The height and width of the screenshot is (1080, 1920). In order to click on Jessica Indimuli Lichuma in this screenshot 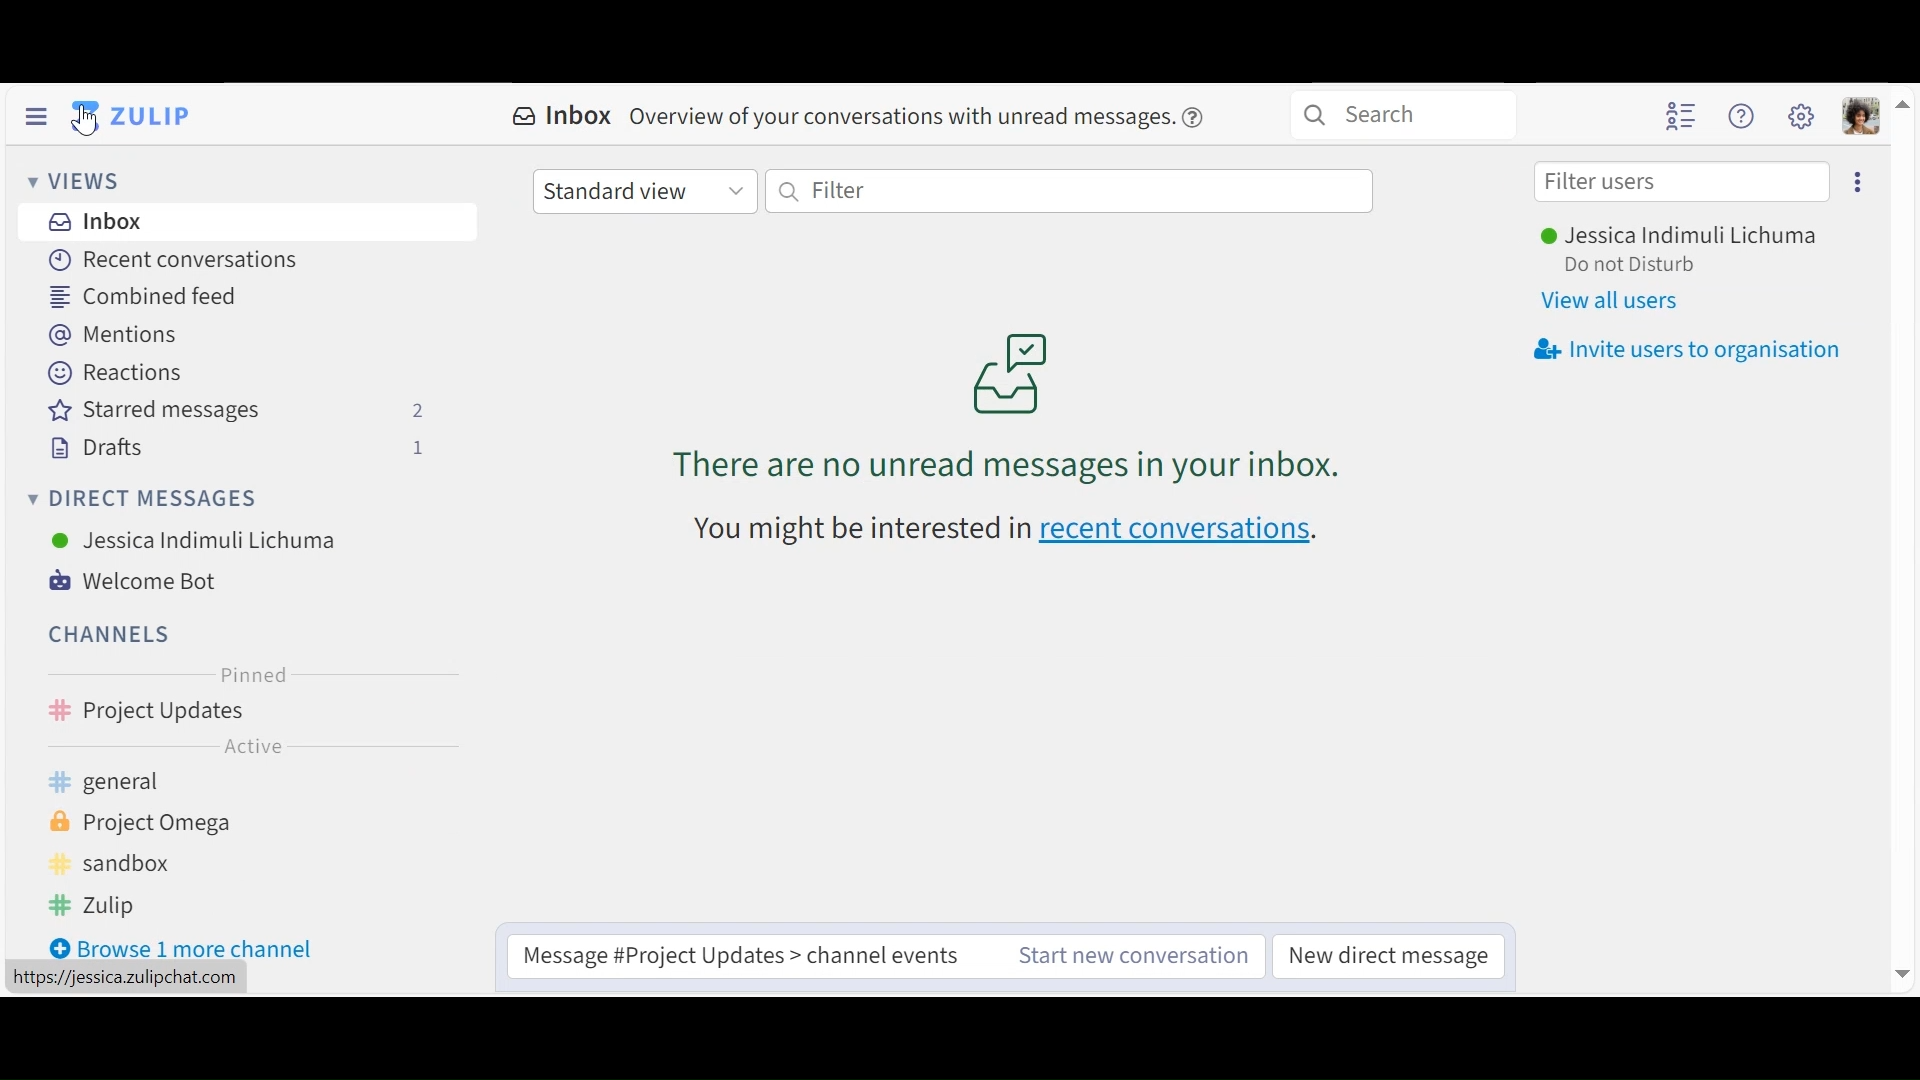, I will do `click(1679, 233)`.